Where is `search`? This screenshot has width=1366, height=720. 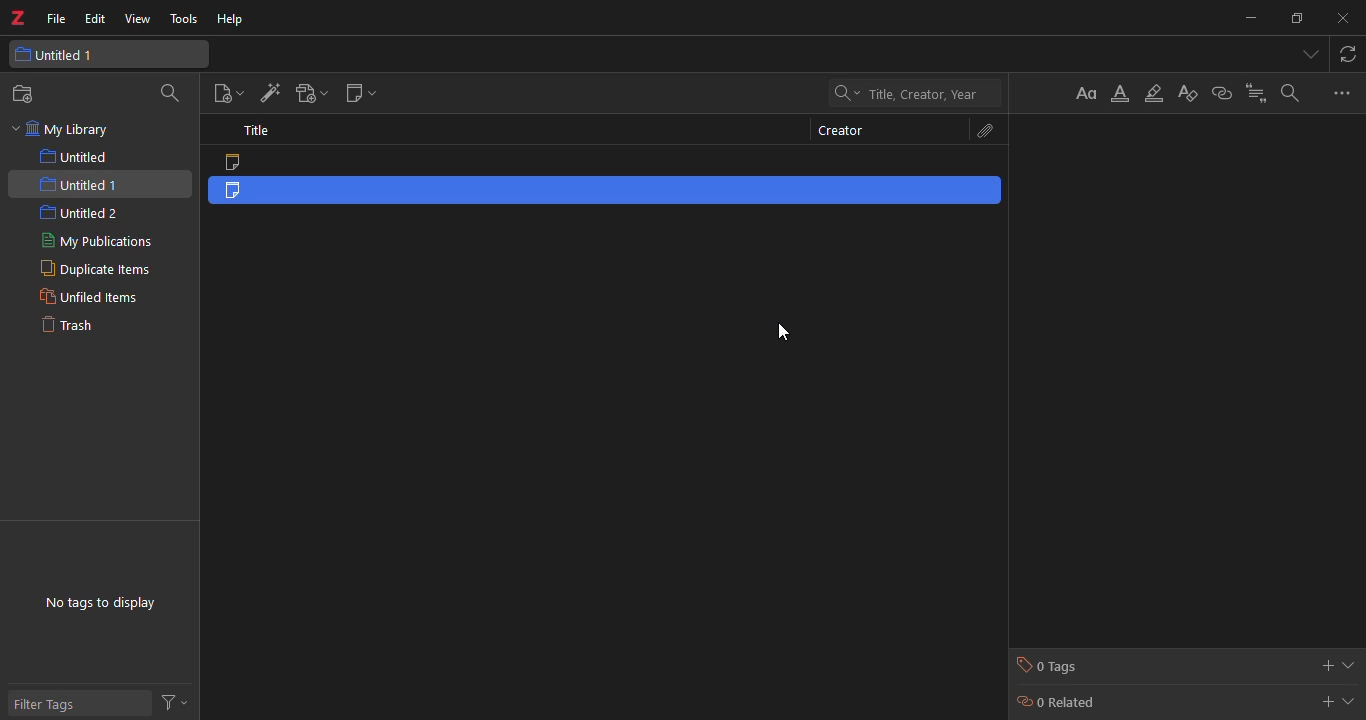 search is located at coordinates (912, 92).